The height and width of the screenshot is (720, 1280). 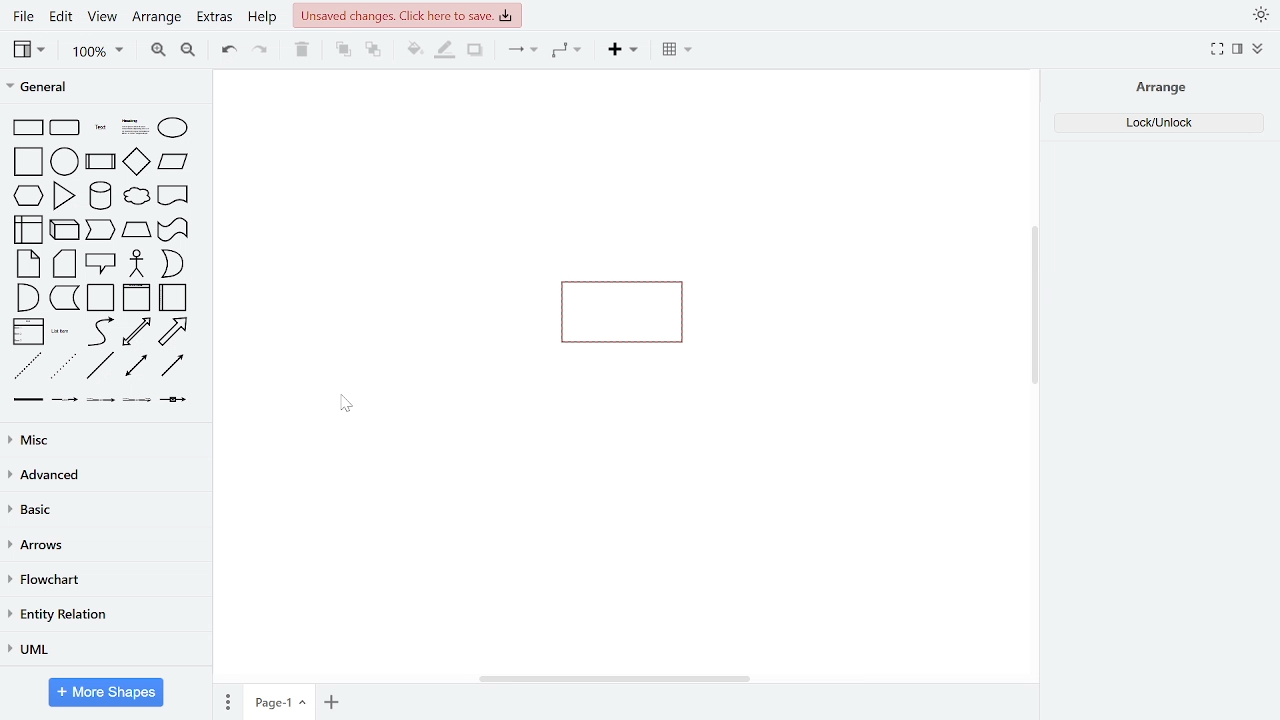 What do you see at coordinates (100, 129) in the screenshot?
I see `text` at bounding box center [100, 129].